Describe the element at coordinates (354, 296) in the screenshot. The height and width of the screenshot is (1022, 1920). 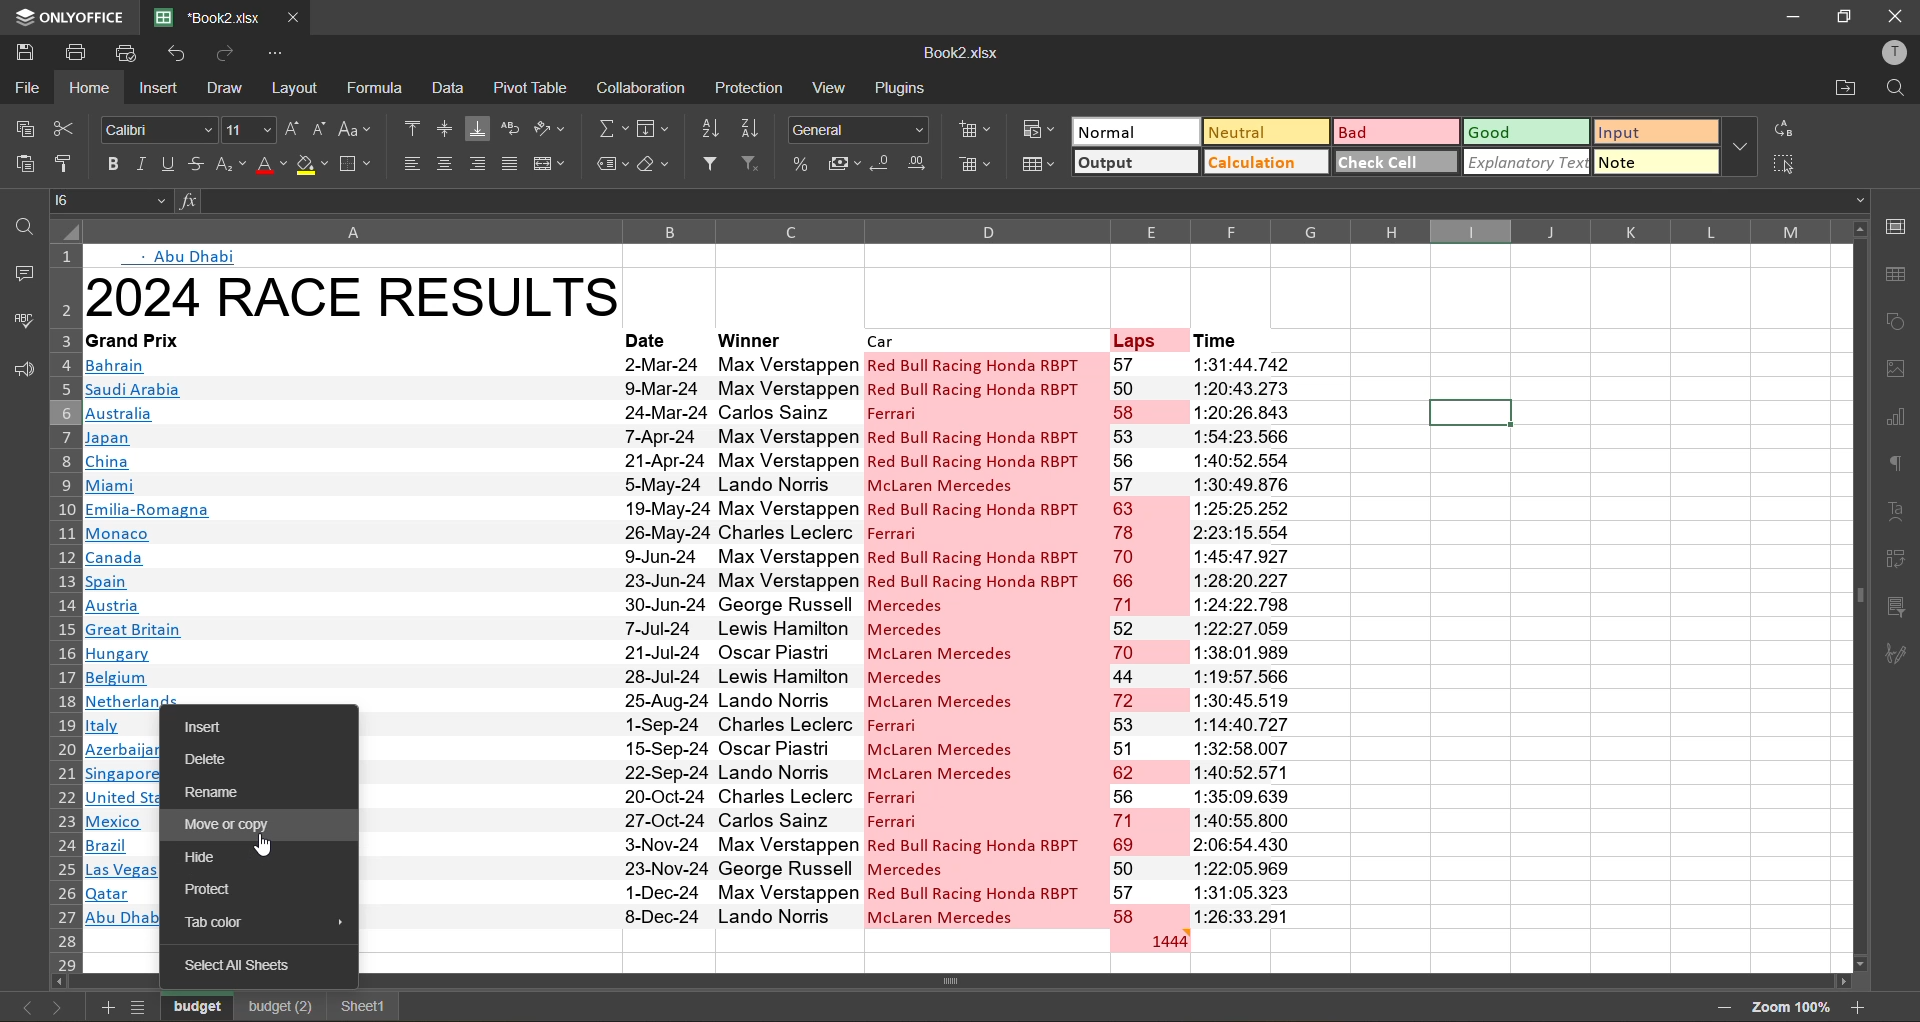
I see `title` at that location.